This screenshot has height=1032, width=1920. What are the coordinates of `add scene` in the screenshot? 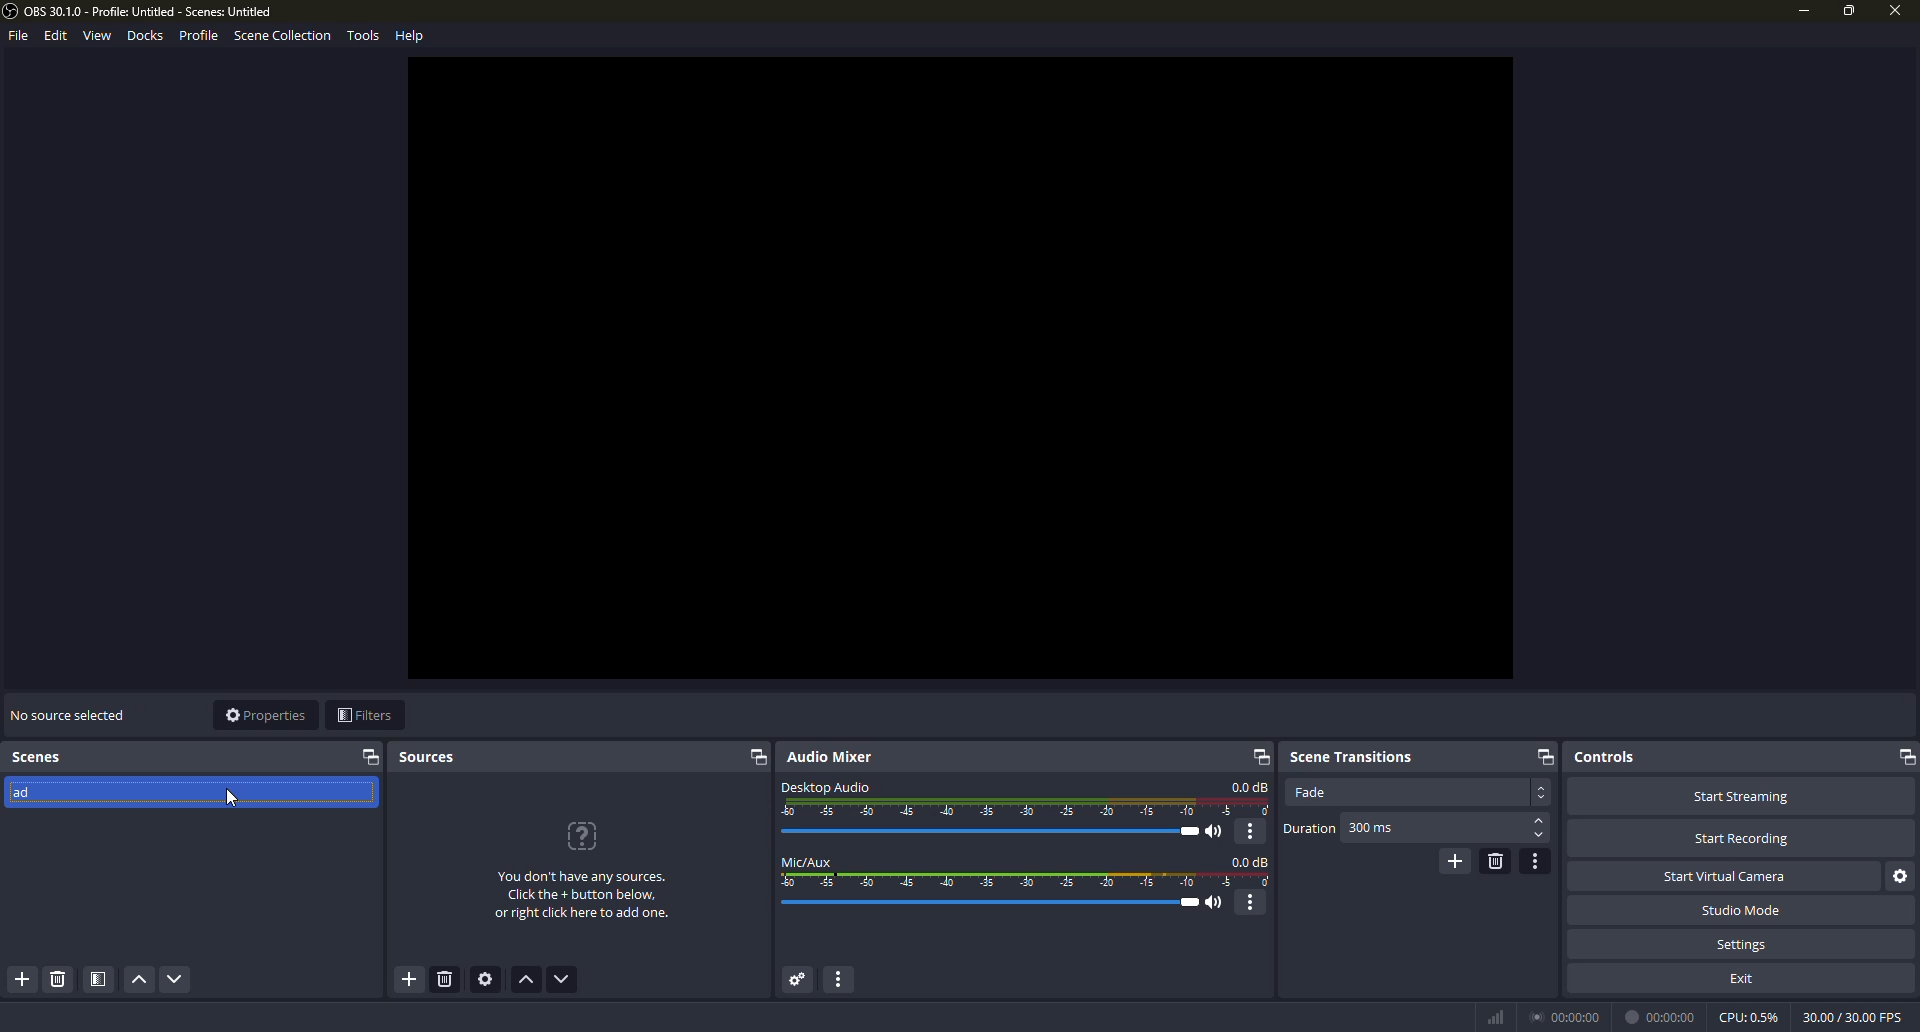 It's located at (24, 980).